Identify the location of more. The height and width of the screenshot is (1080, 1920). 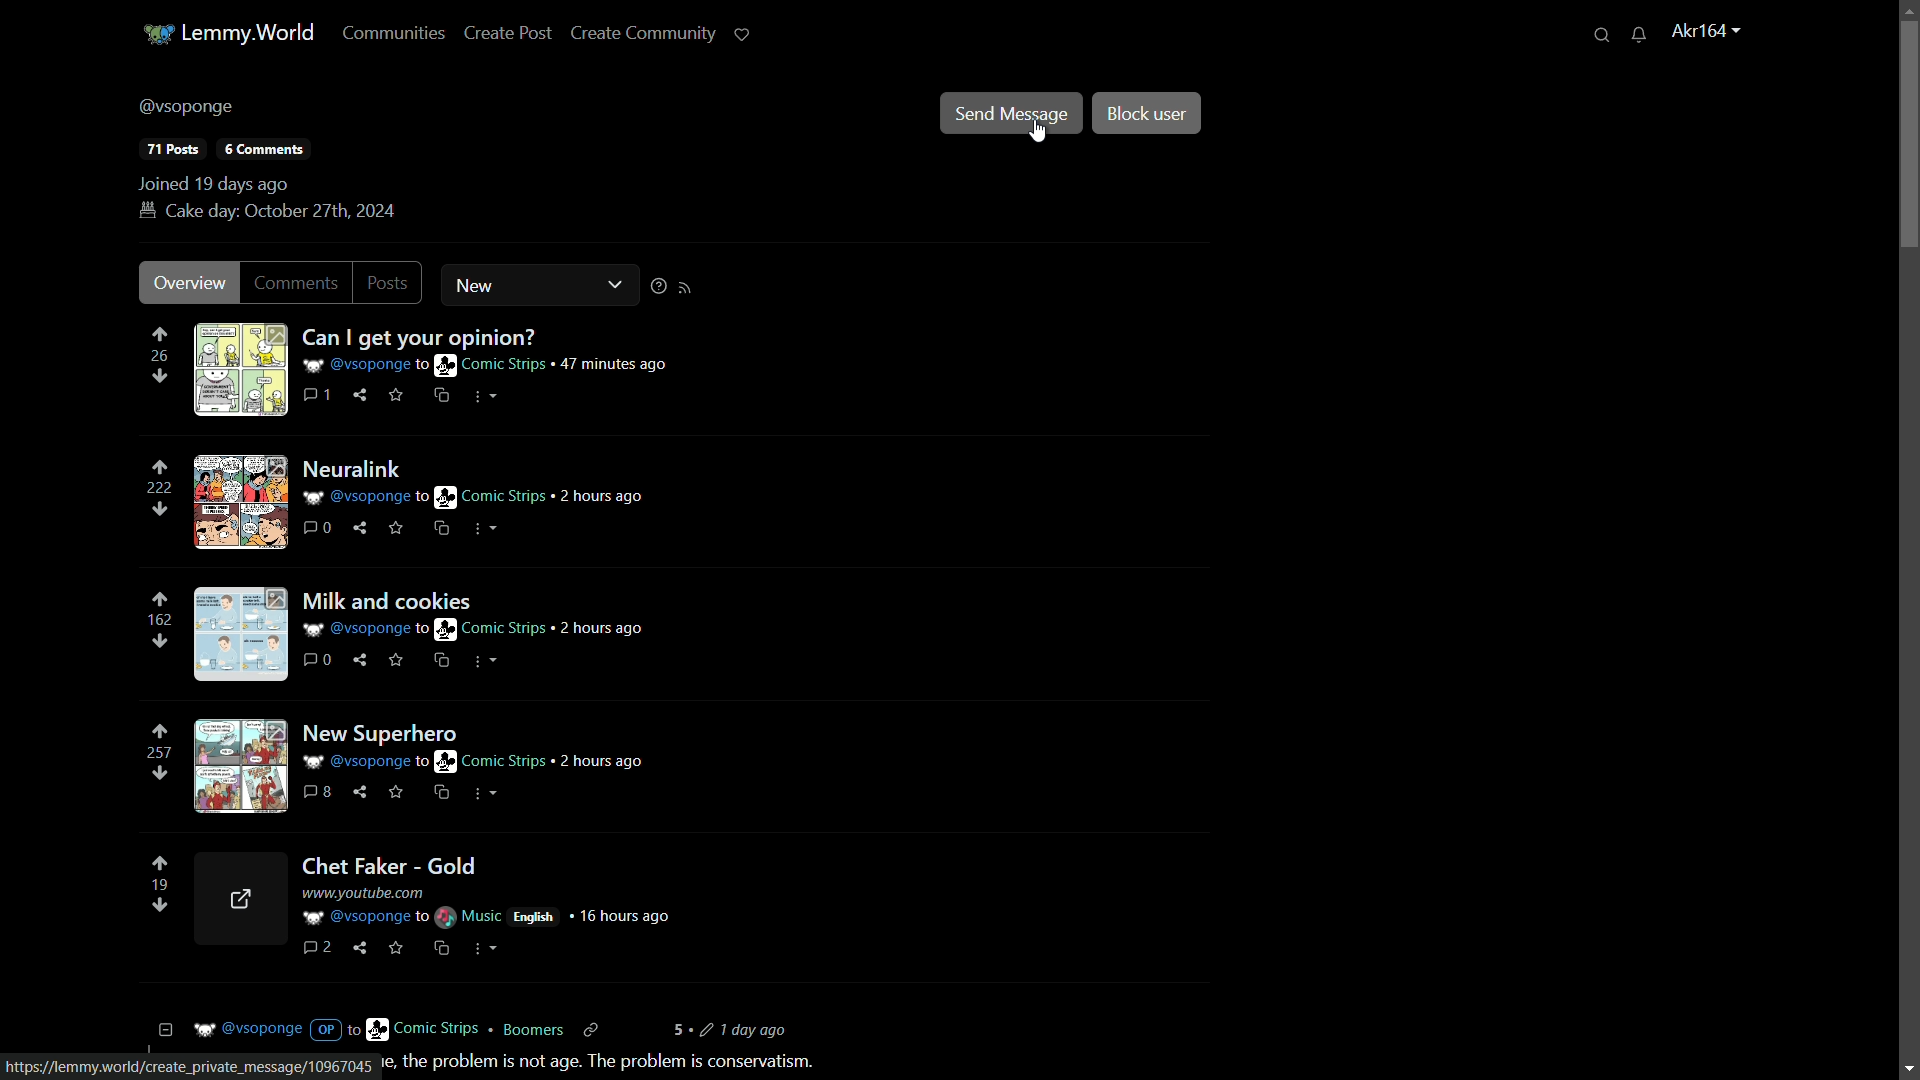
(485, 661).